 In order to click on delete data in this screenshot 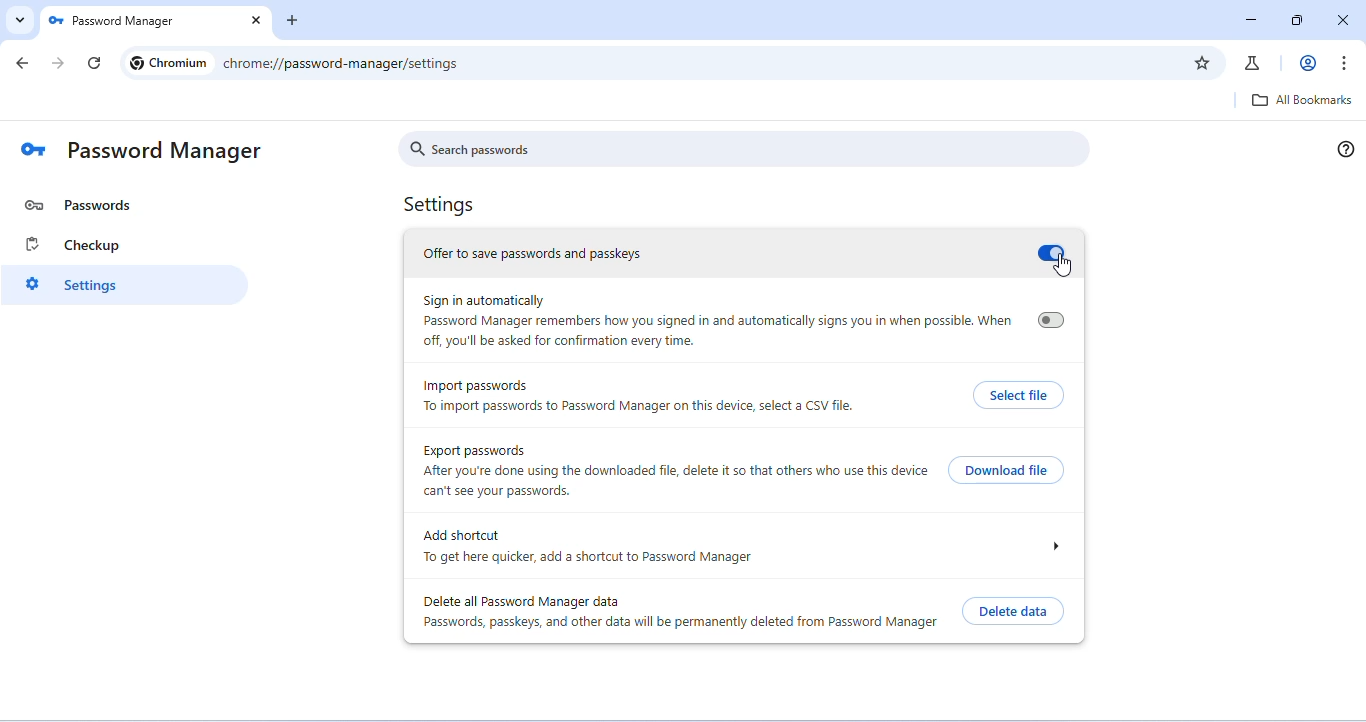, I will do `click(1014, 612)`.